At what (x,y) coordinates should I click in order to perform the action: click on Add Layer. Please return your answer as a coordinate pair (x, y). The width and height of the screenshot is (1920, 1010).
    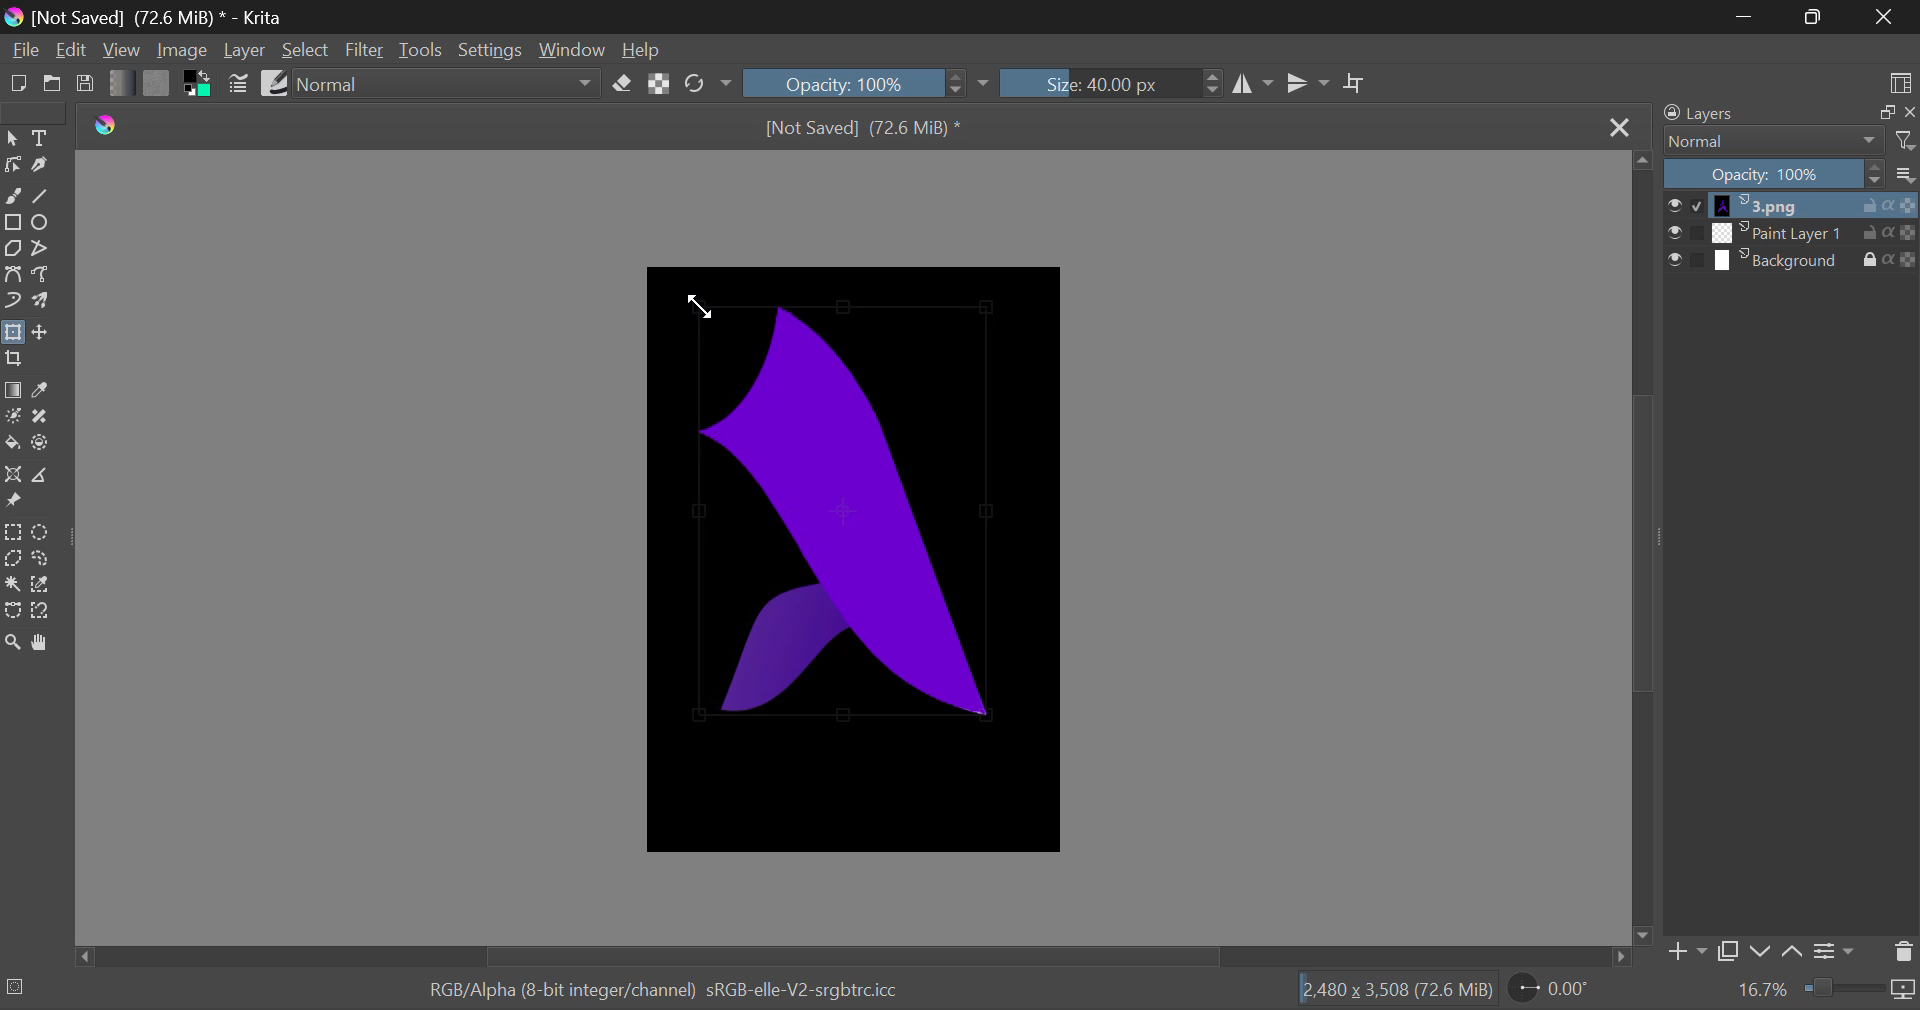
    Looking at the image, I should click on (1686, 952).